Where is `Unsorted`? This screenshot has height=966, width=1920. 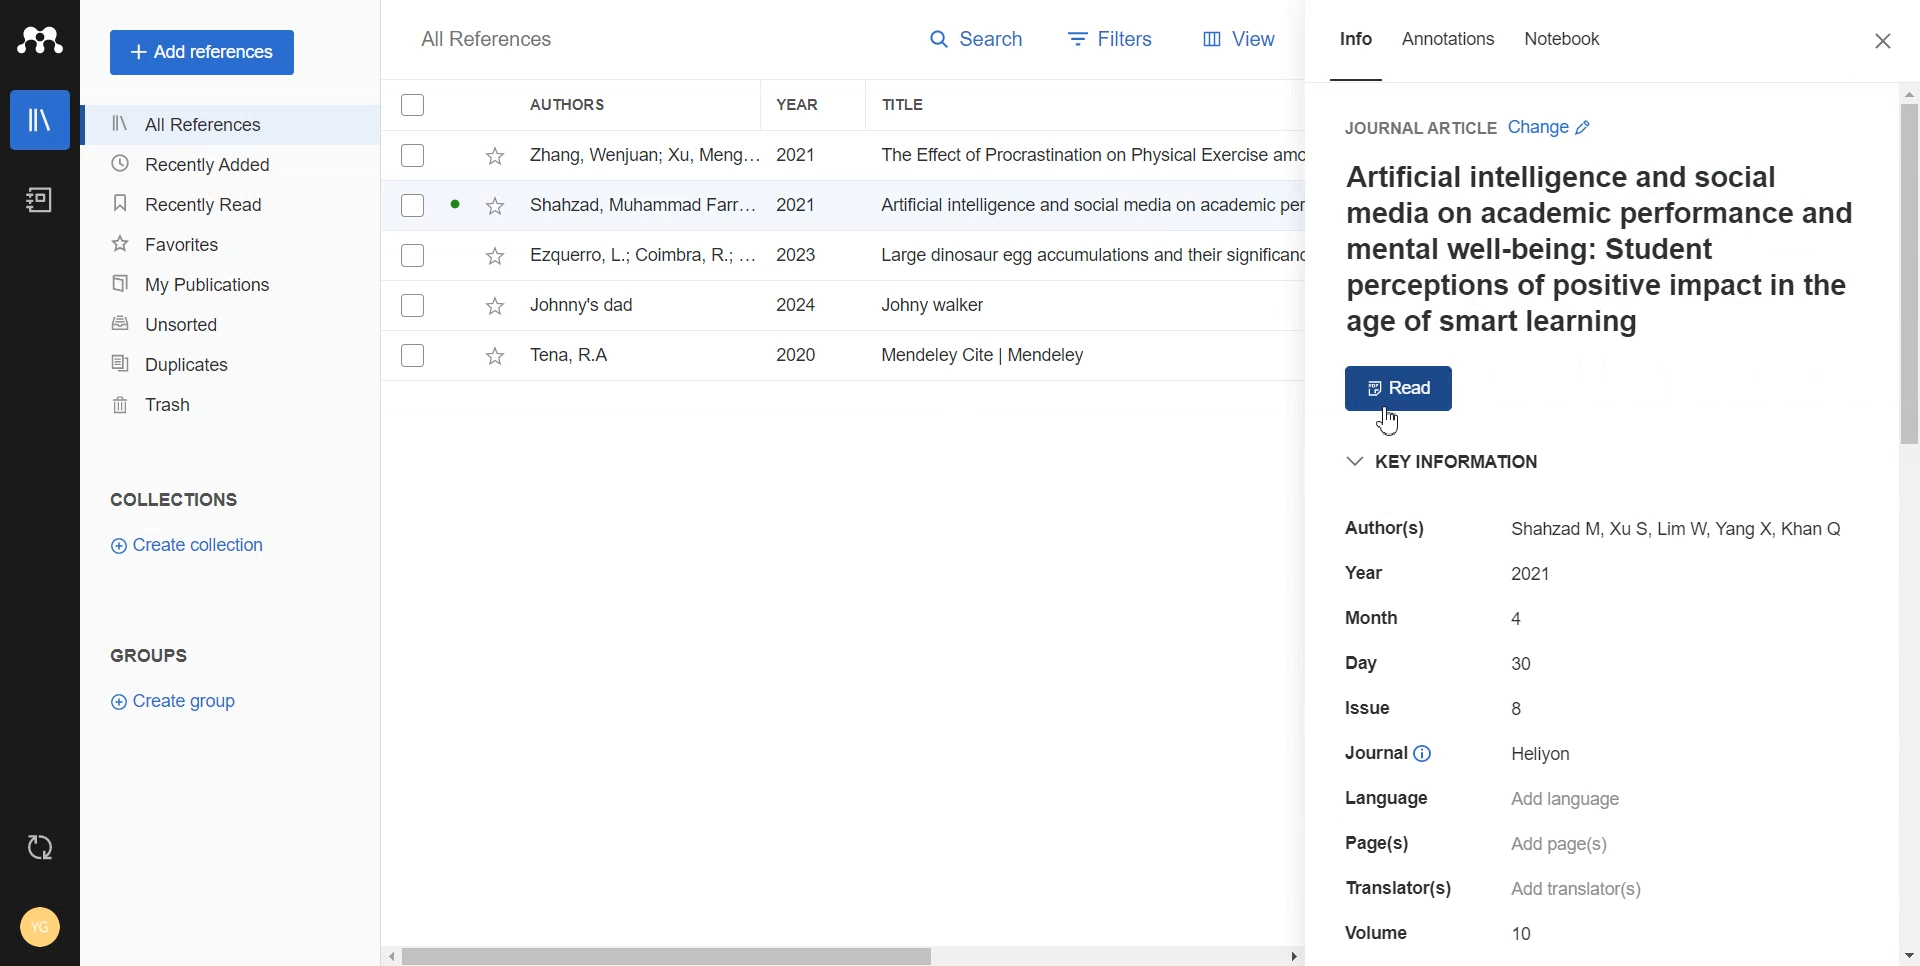
Unsorted is located at coordinates (226, 322).